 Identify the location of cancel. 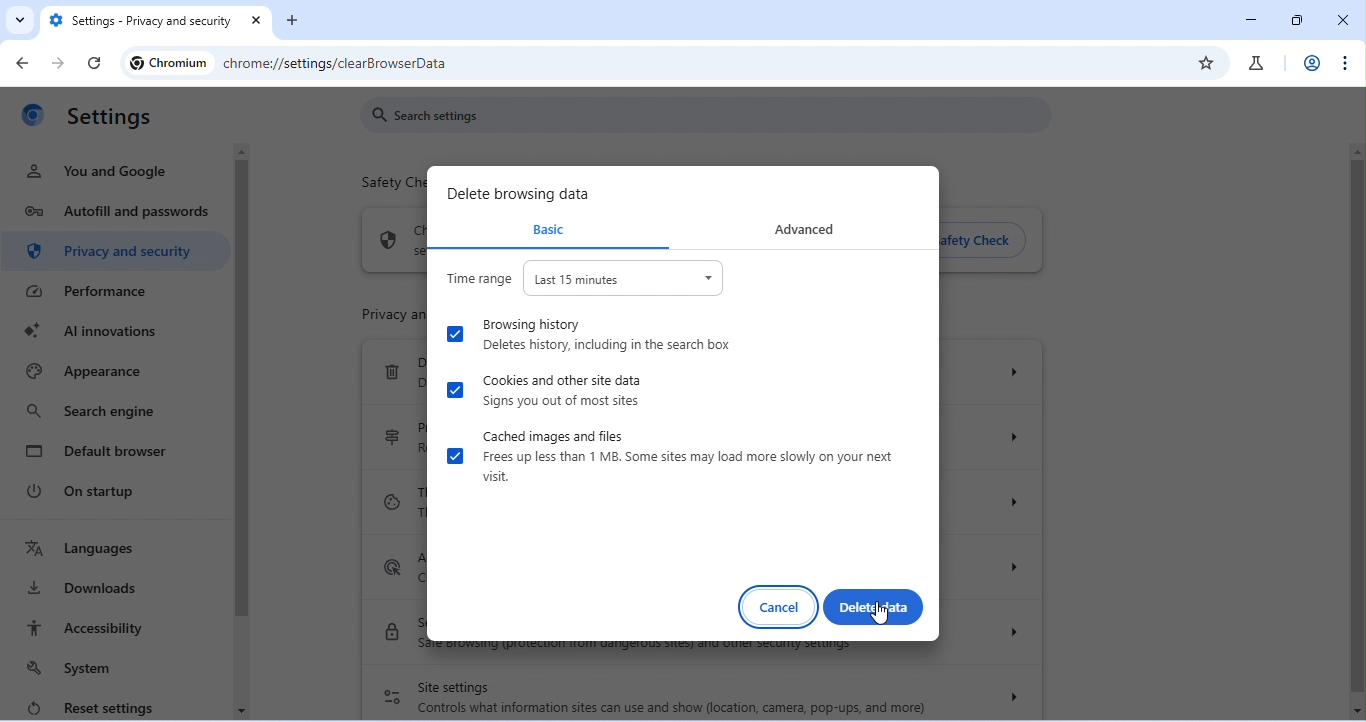
(779, 608).